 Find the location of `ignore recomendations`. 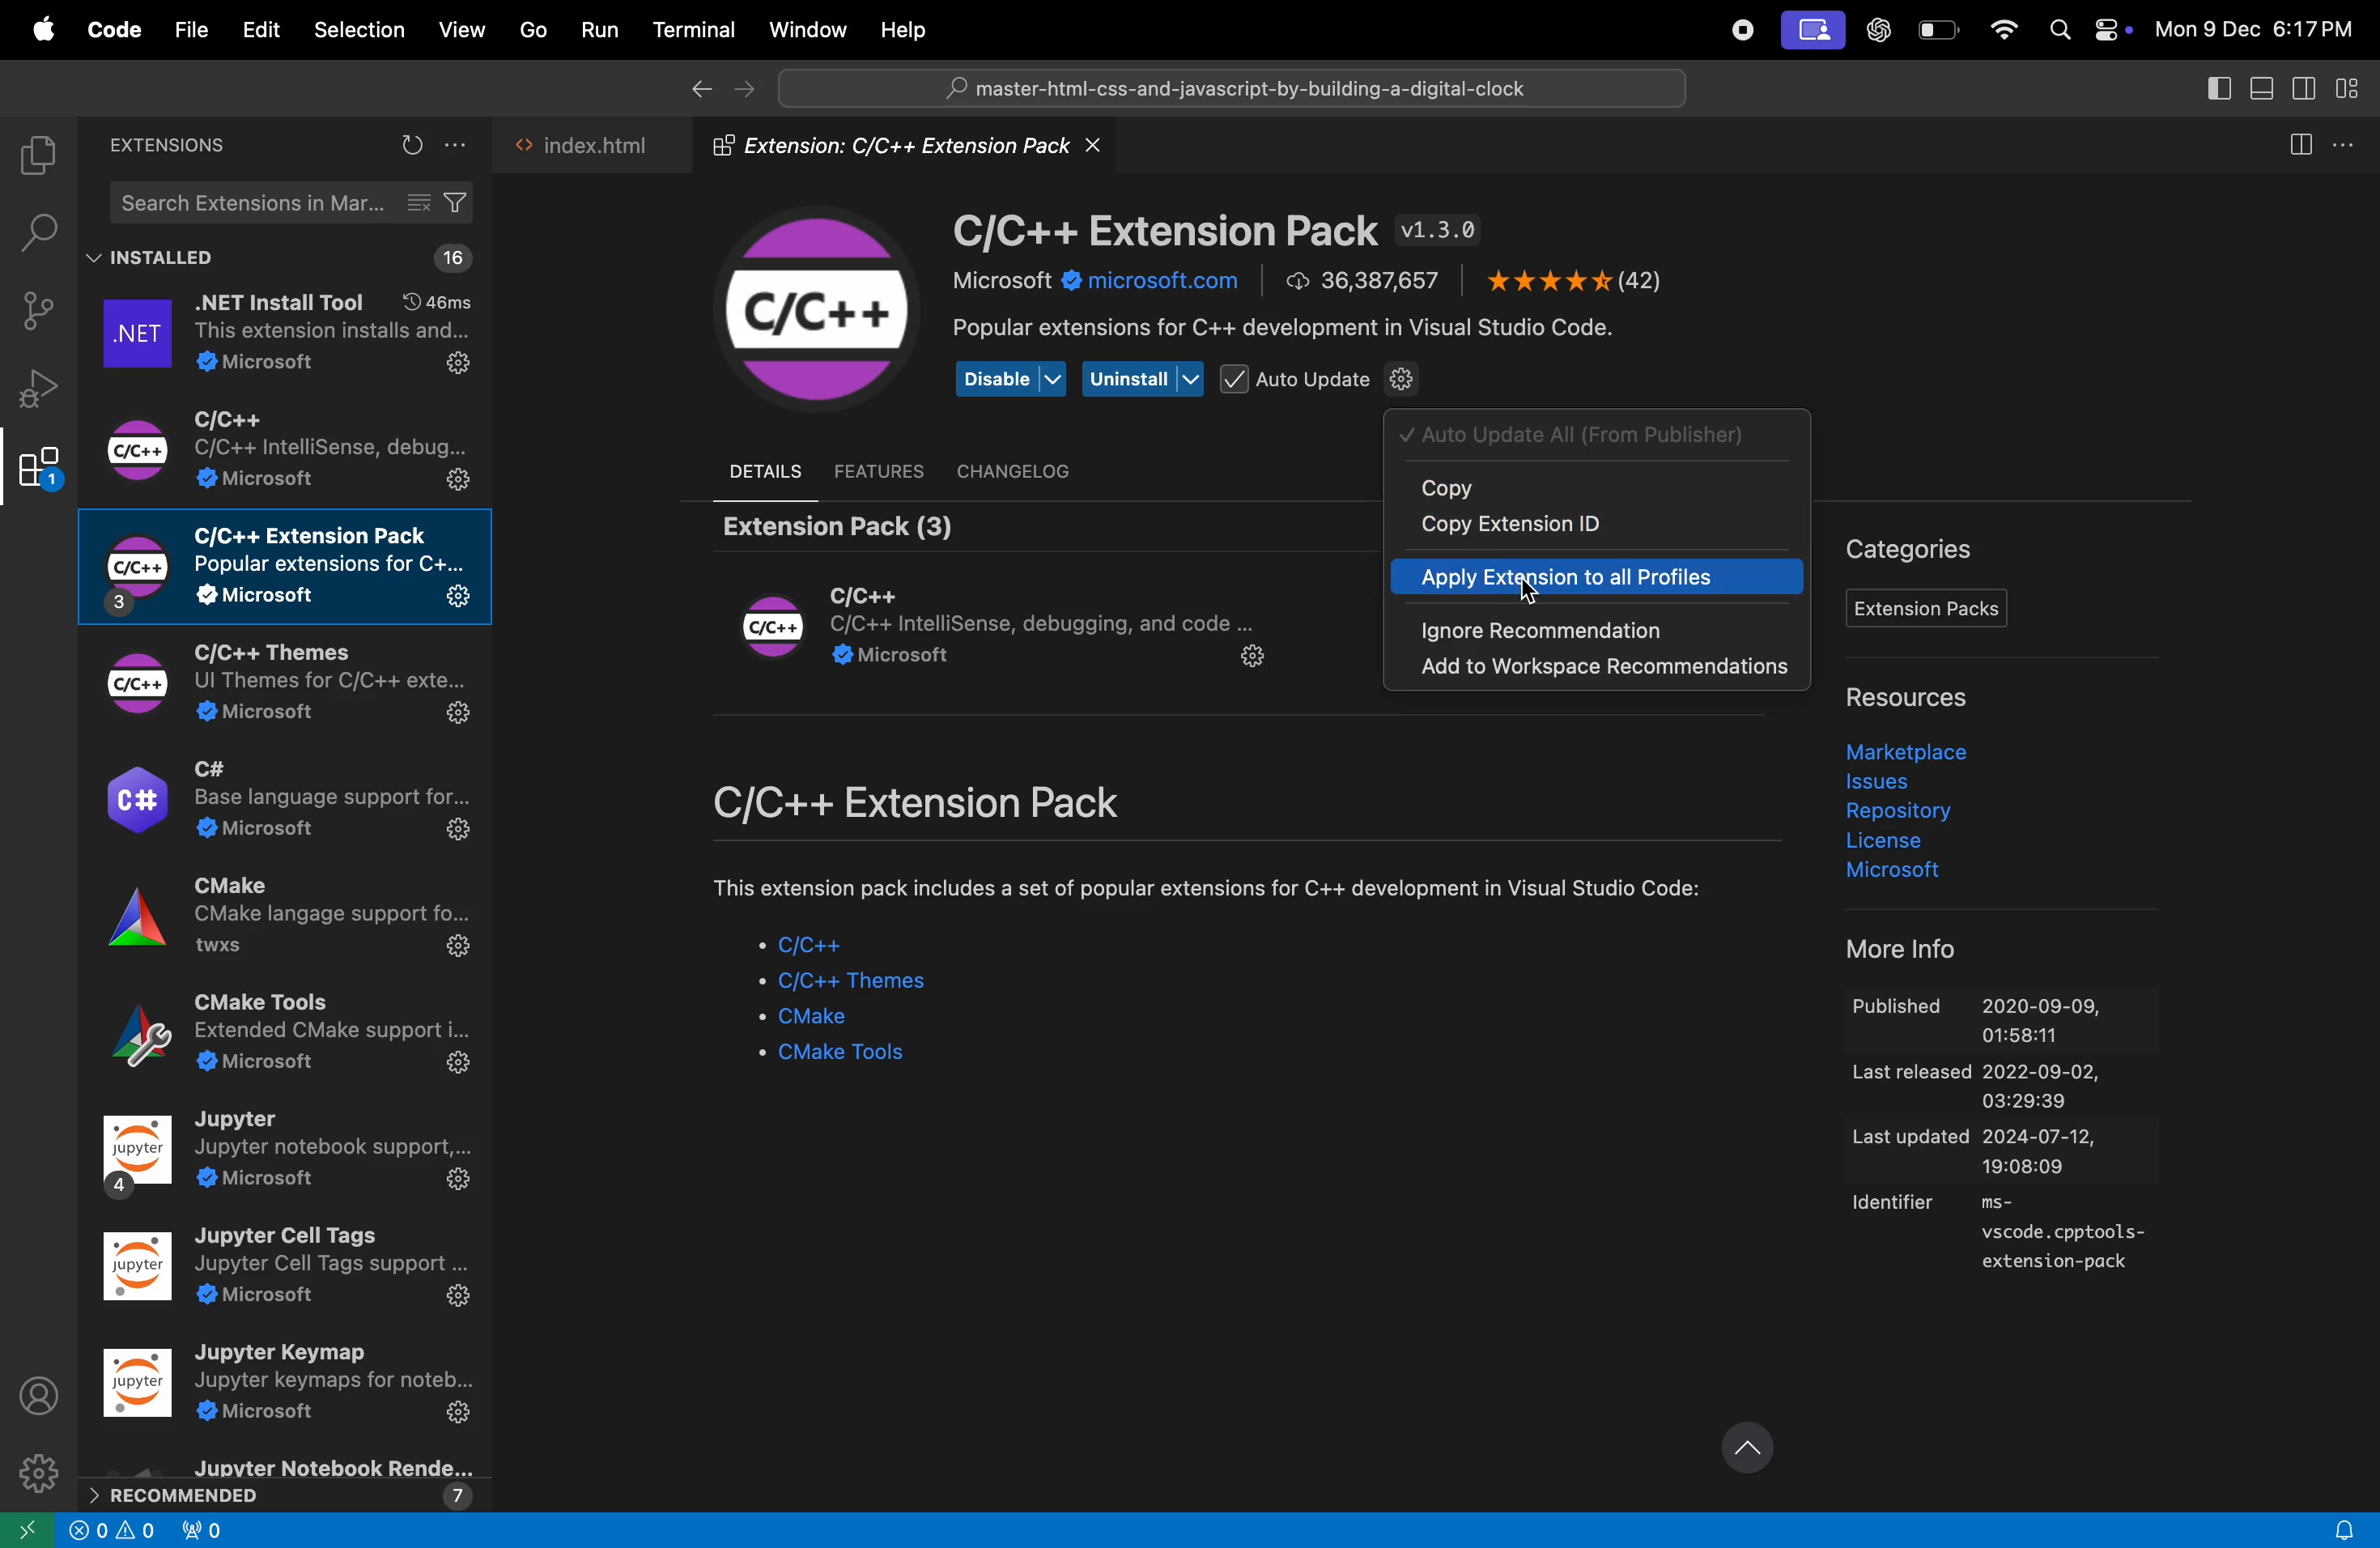

ignore recomendations is located at coordinates (1586, 629).